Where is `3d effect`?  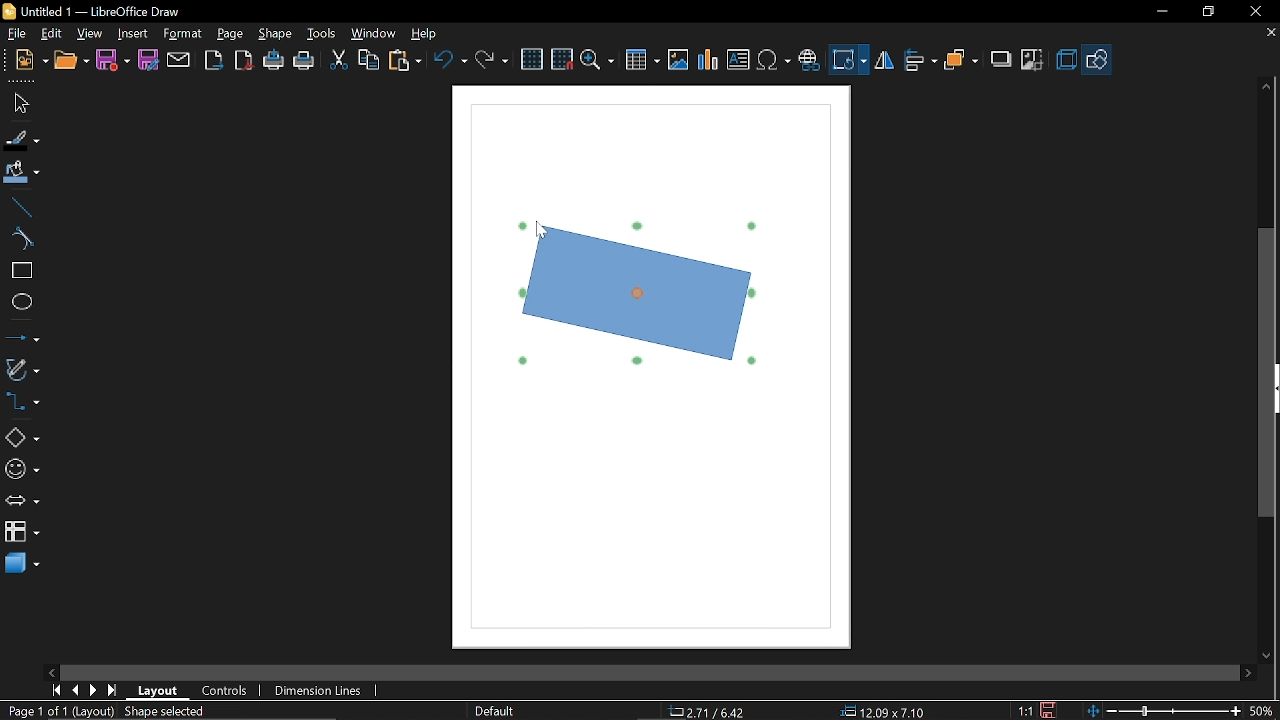
3d effect is located at coordinates (1066, 60).